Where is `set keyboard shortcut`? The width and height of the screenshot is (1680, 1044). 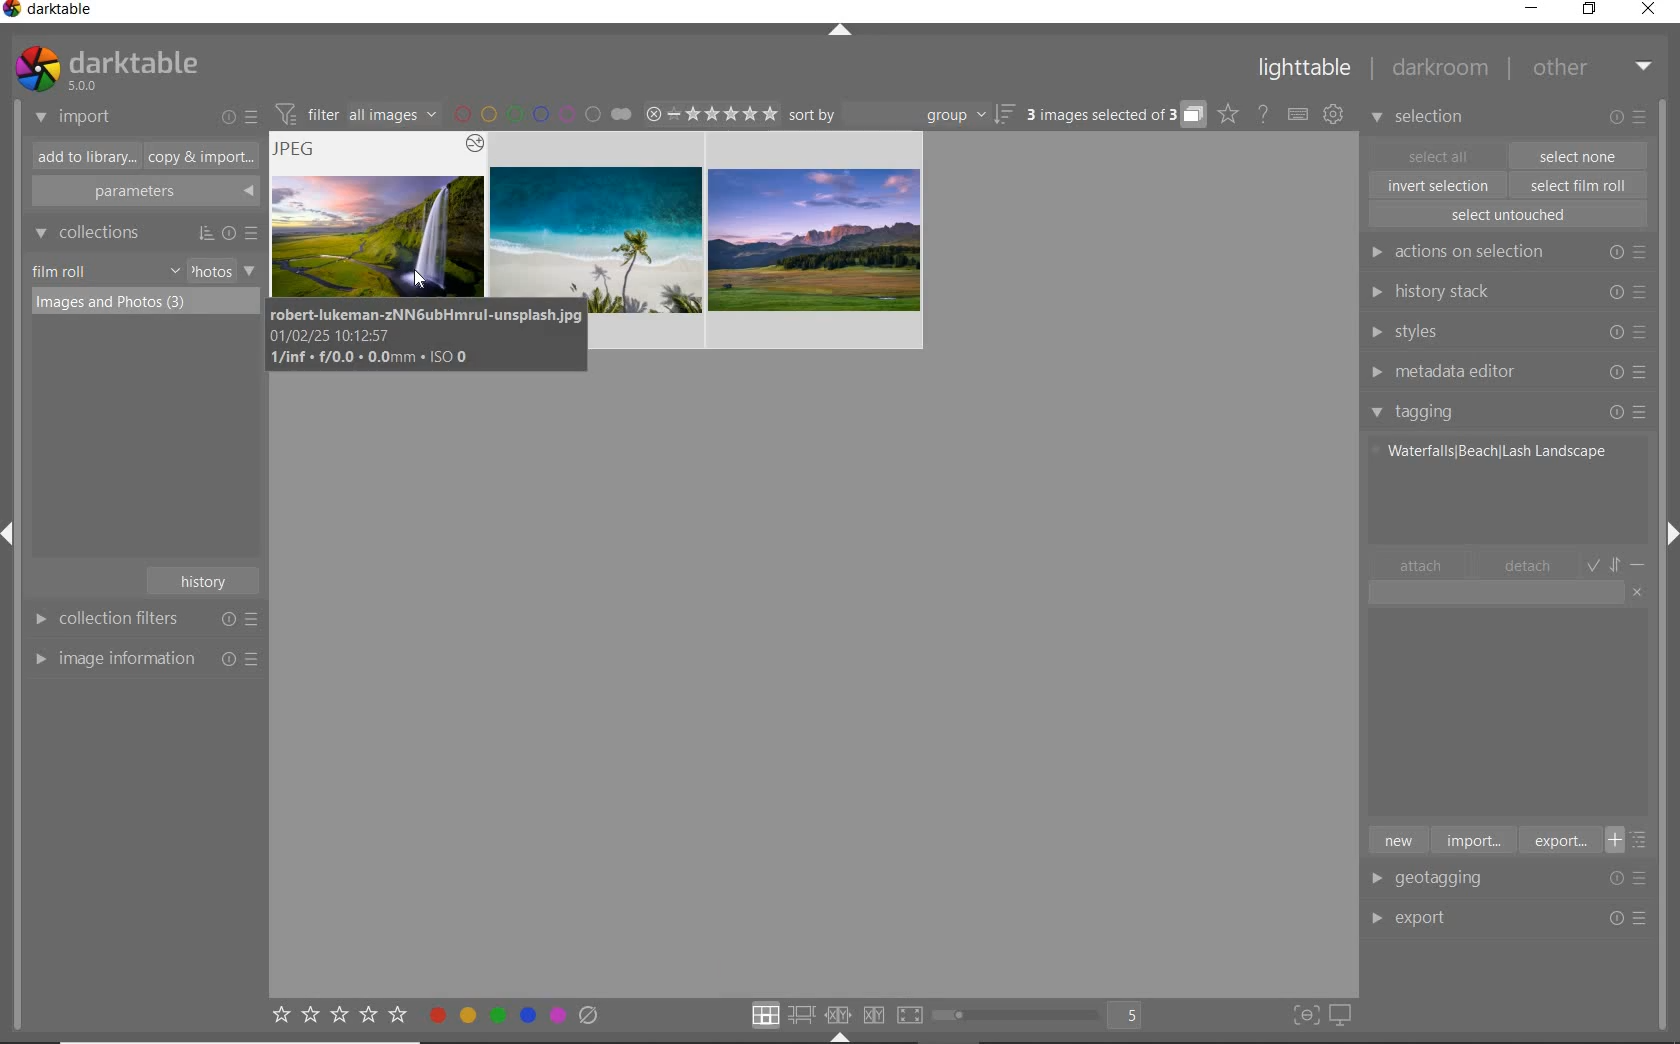 set keyboard shortcut is located at coordinates (1298, 115).